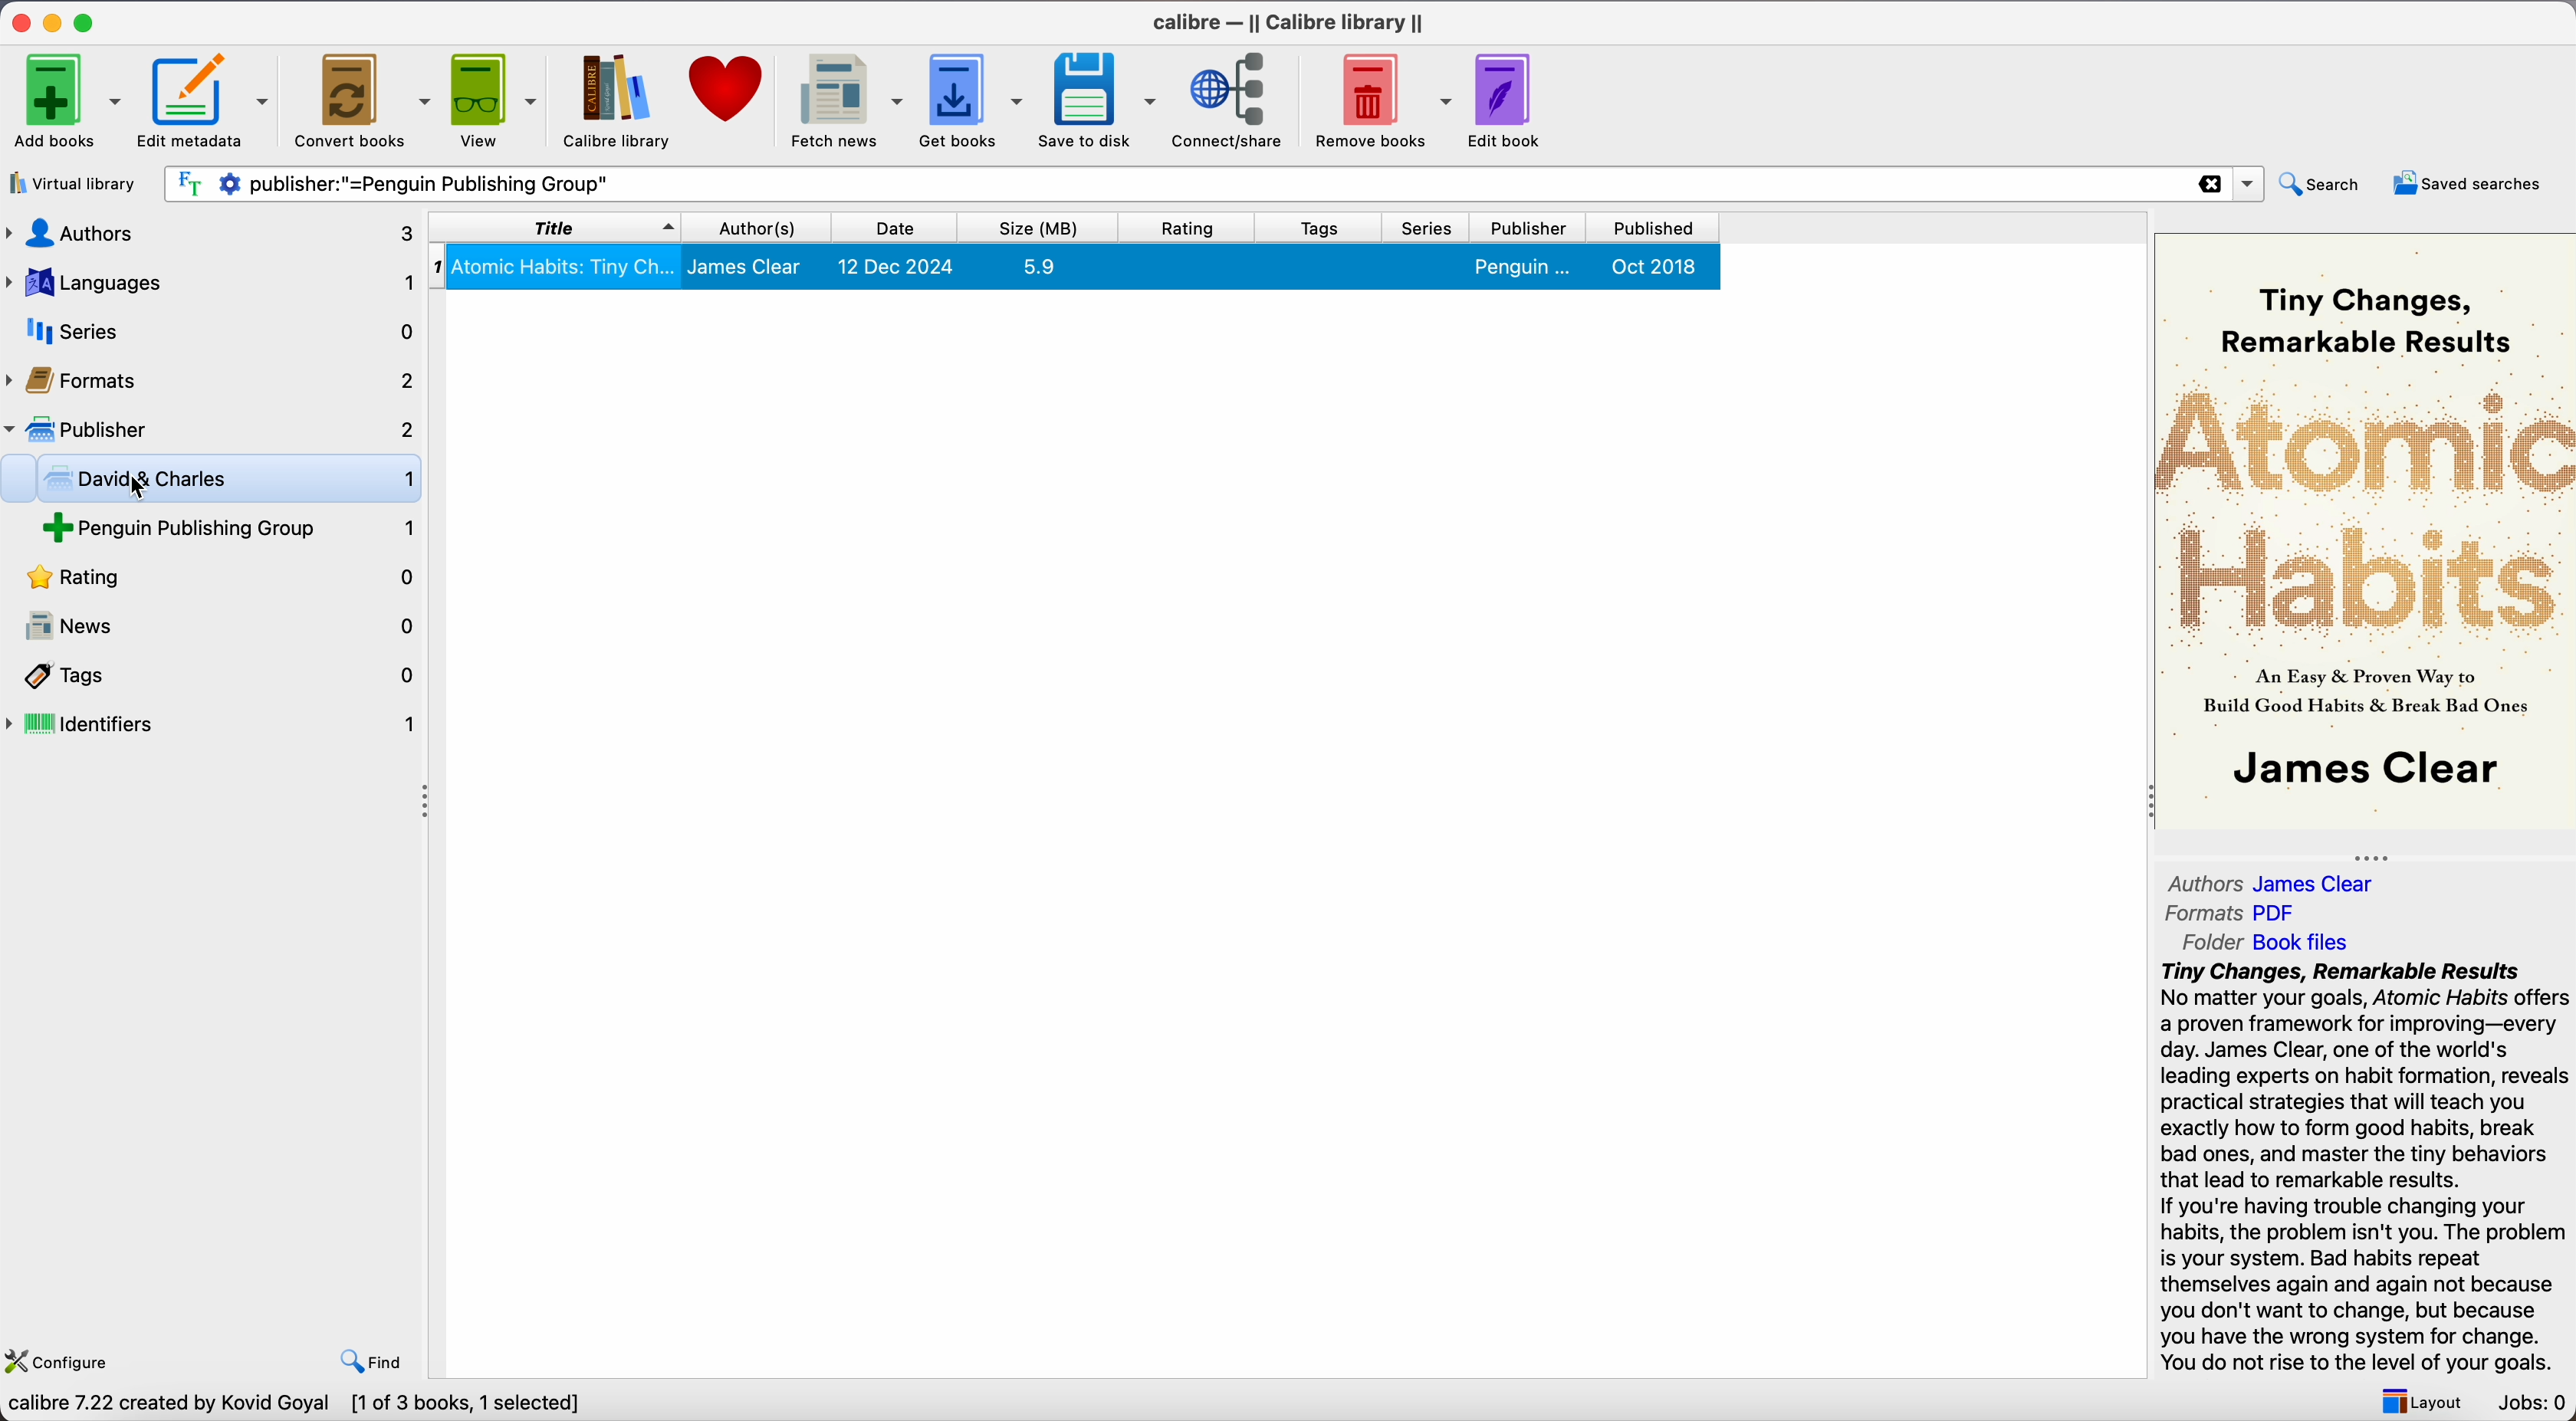 This screenshot has width=2576, height=1421. What do you see at coordinates (233, 531) in the screenshot?
I see `Penguin in Publishing Group` at bounding box center [233, 531].